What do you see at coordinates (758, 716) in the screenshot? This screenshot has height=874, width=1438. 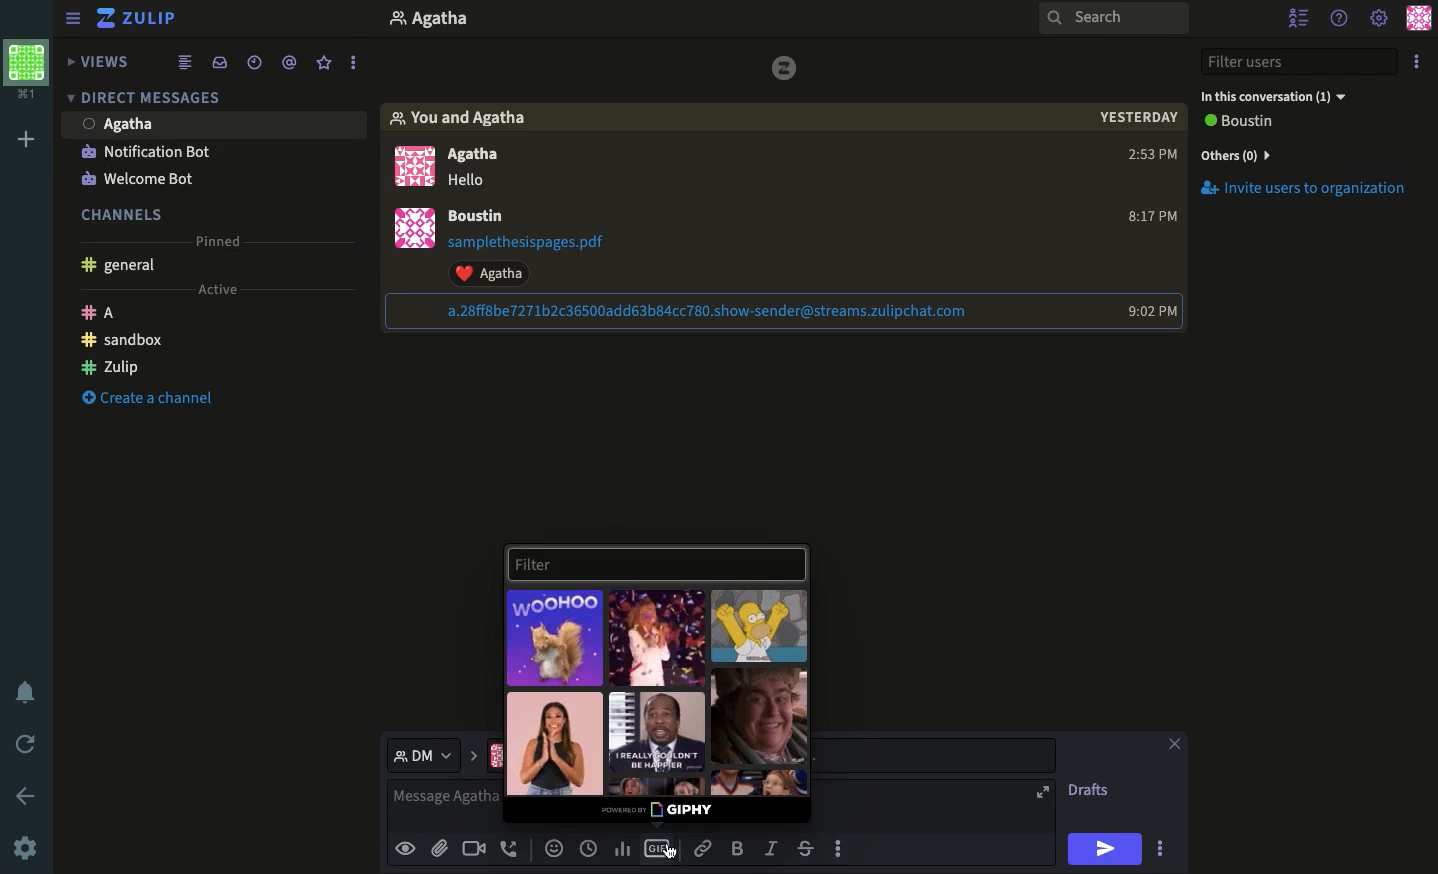 I see `GIF` at bounding box center [758, 716].